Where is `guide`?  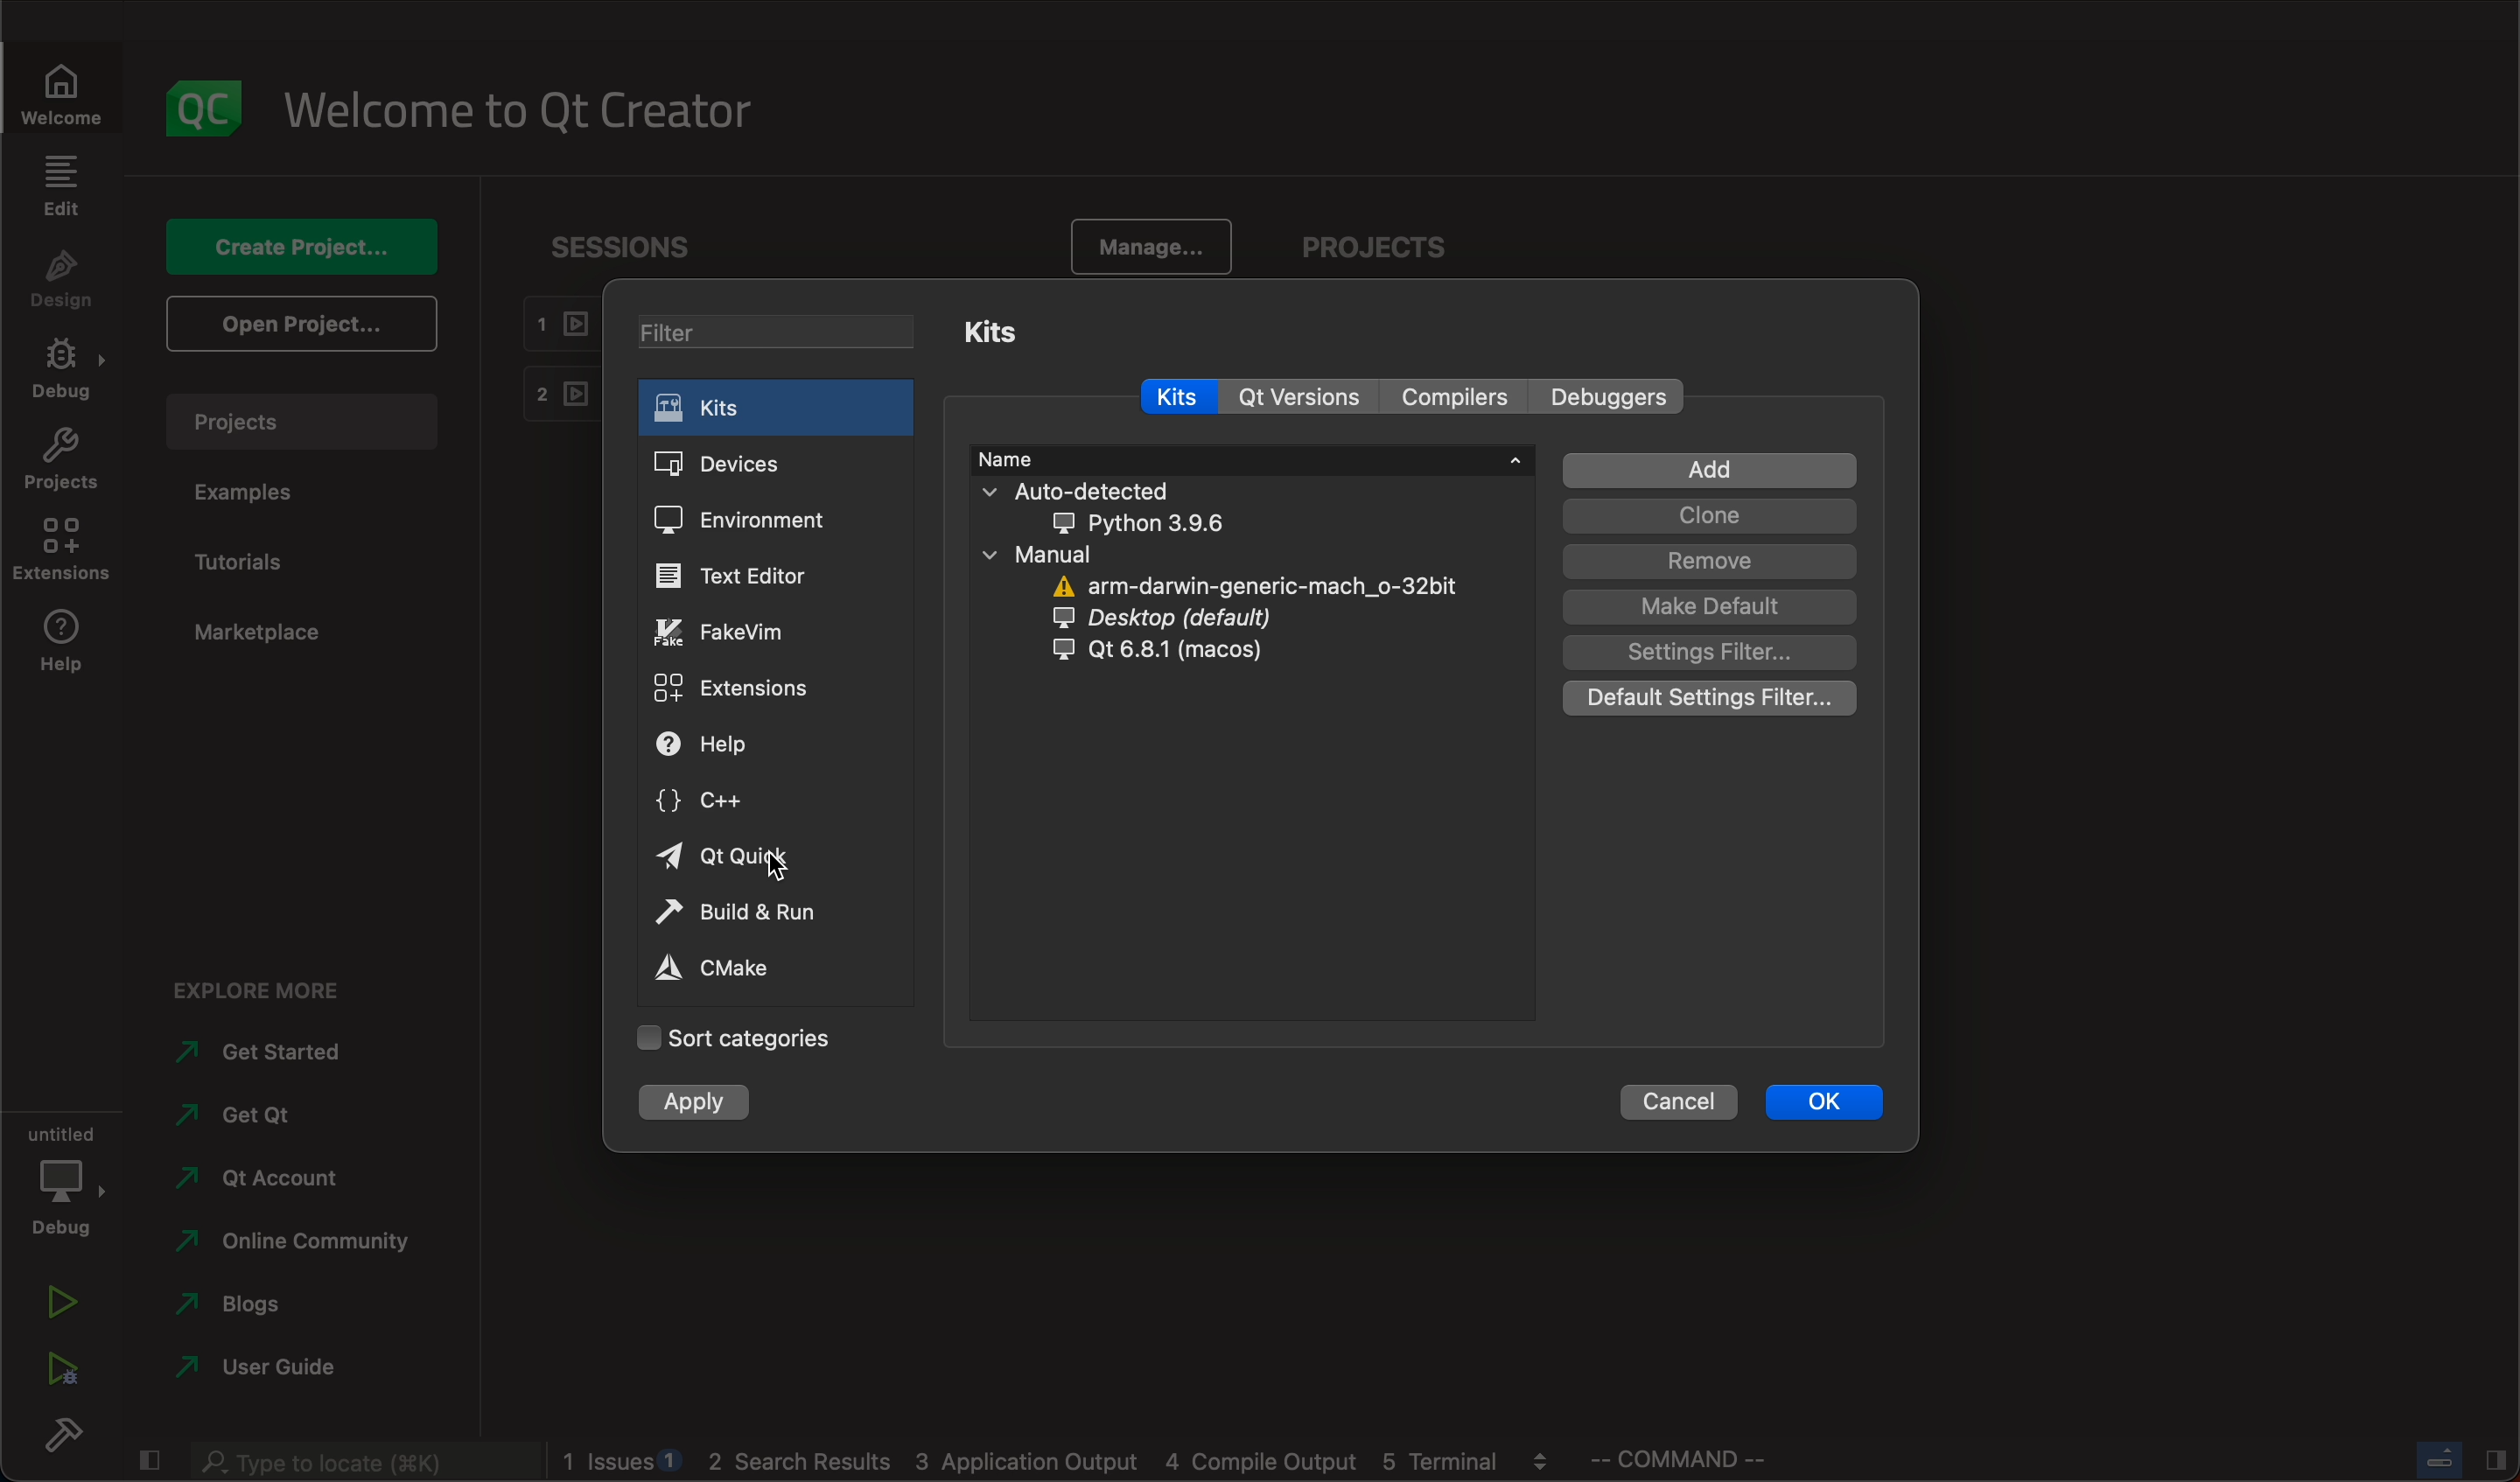
guide is located at coordinates (283, 1369).